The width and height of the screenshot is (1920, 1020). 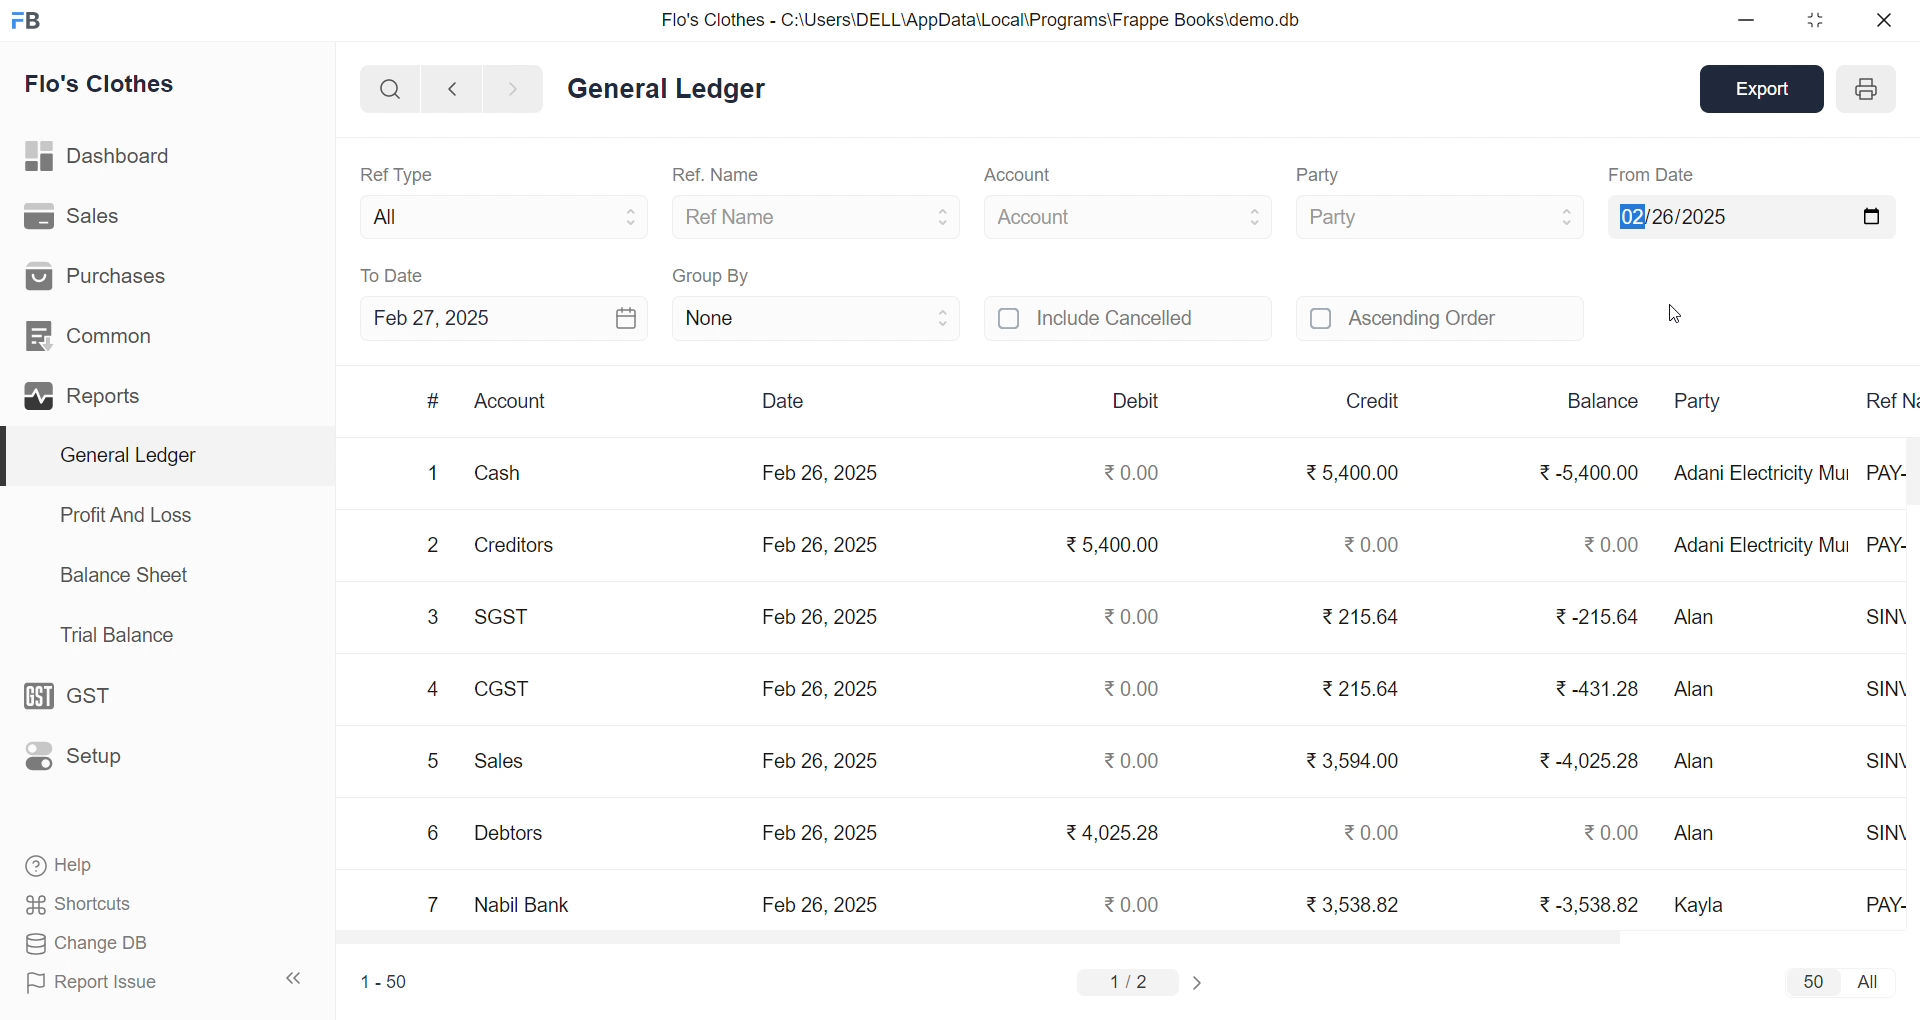 What do you see at coordinates (1696, 615) in the screenshot?
I see `Alan` at bounding box center [1696, 615].